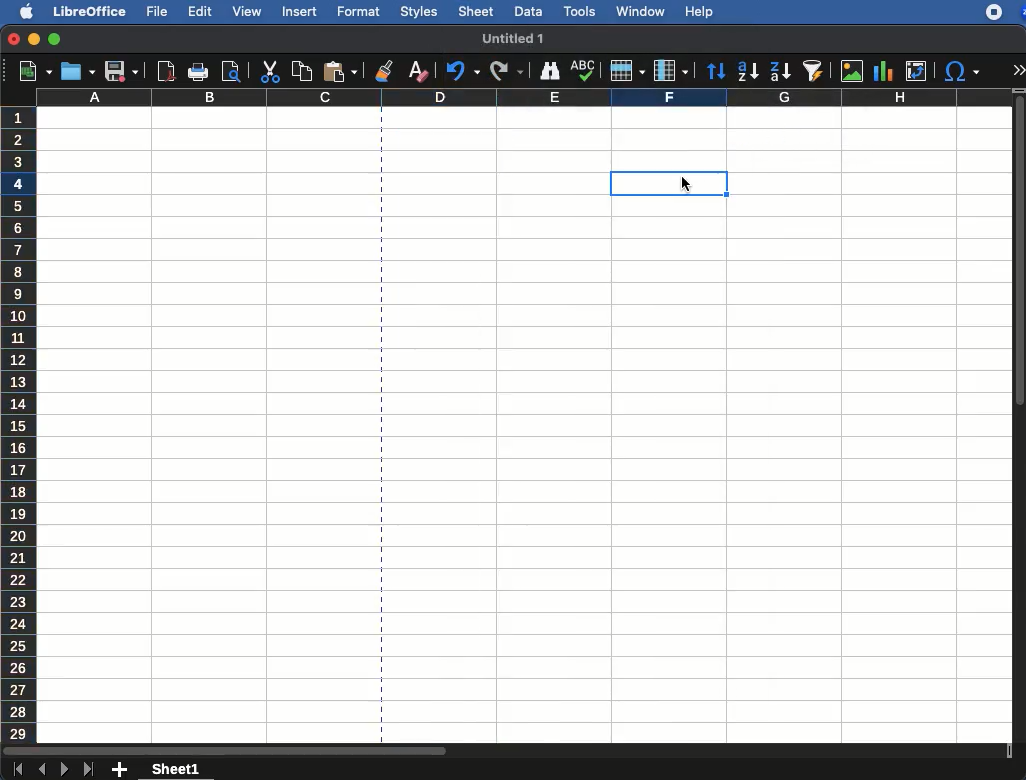 This screenshot has width=1026, height=780. Describe the element at coordinates (35, 39) in the screenshot. I see `minimize` at that location.